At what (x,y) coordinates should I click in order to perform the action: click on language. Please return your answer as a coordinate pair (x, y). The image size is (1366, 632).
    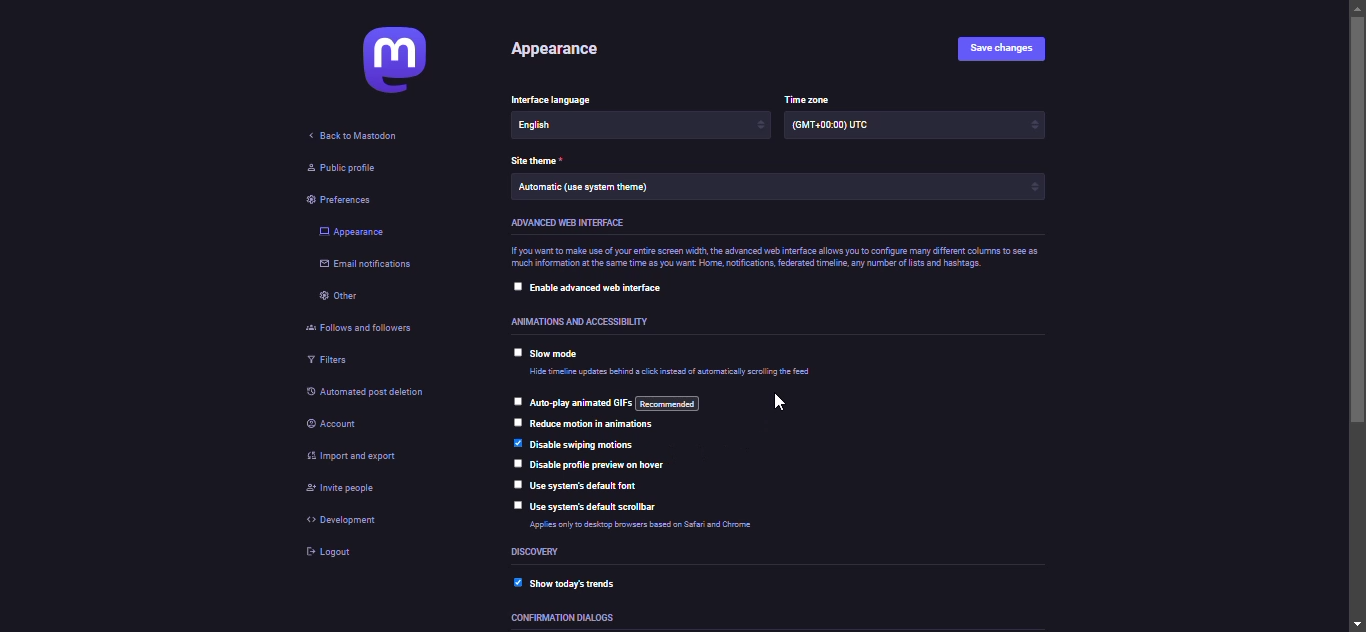
    Looking at the image, I should click on (550, 98).